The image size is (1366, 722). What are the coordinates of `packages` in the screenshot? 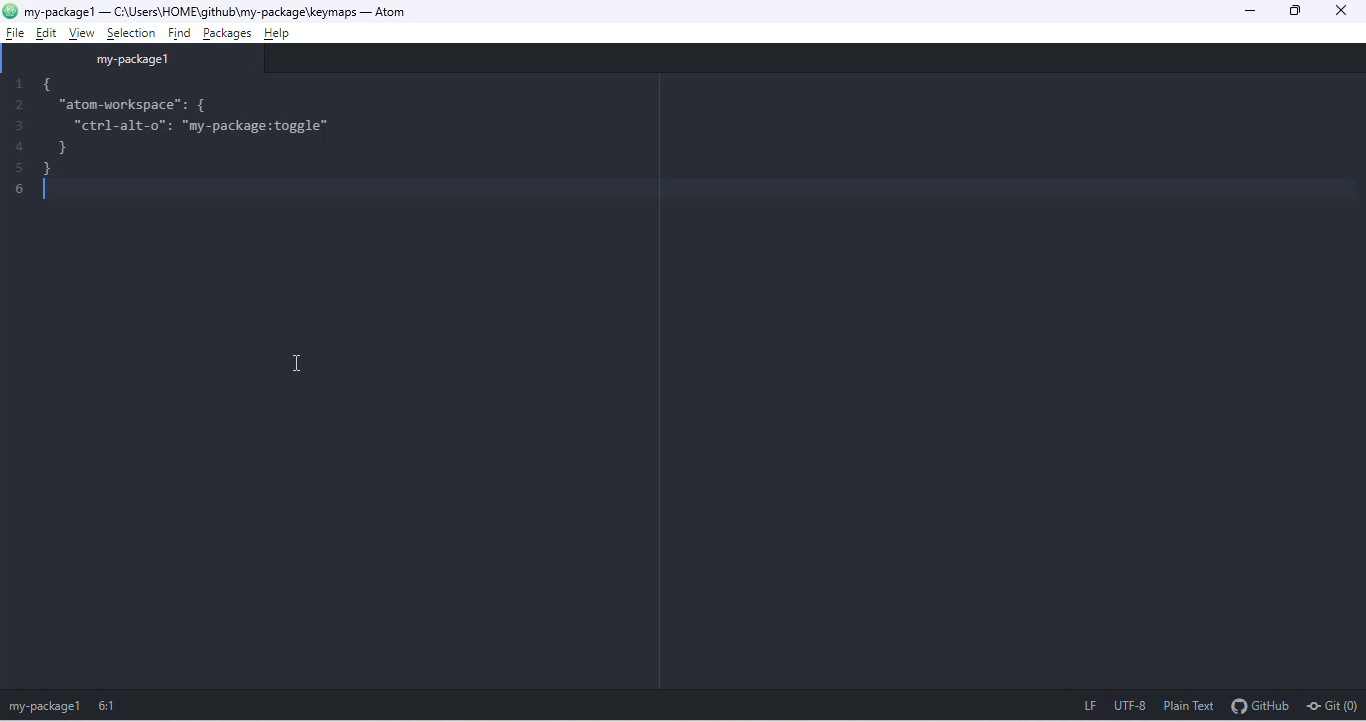 It's located at (228, 31).